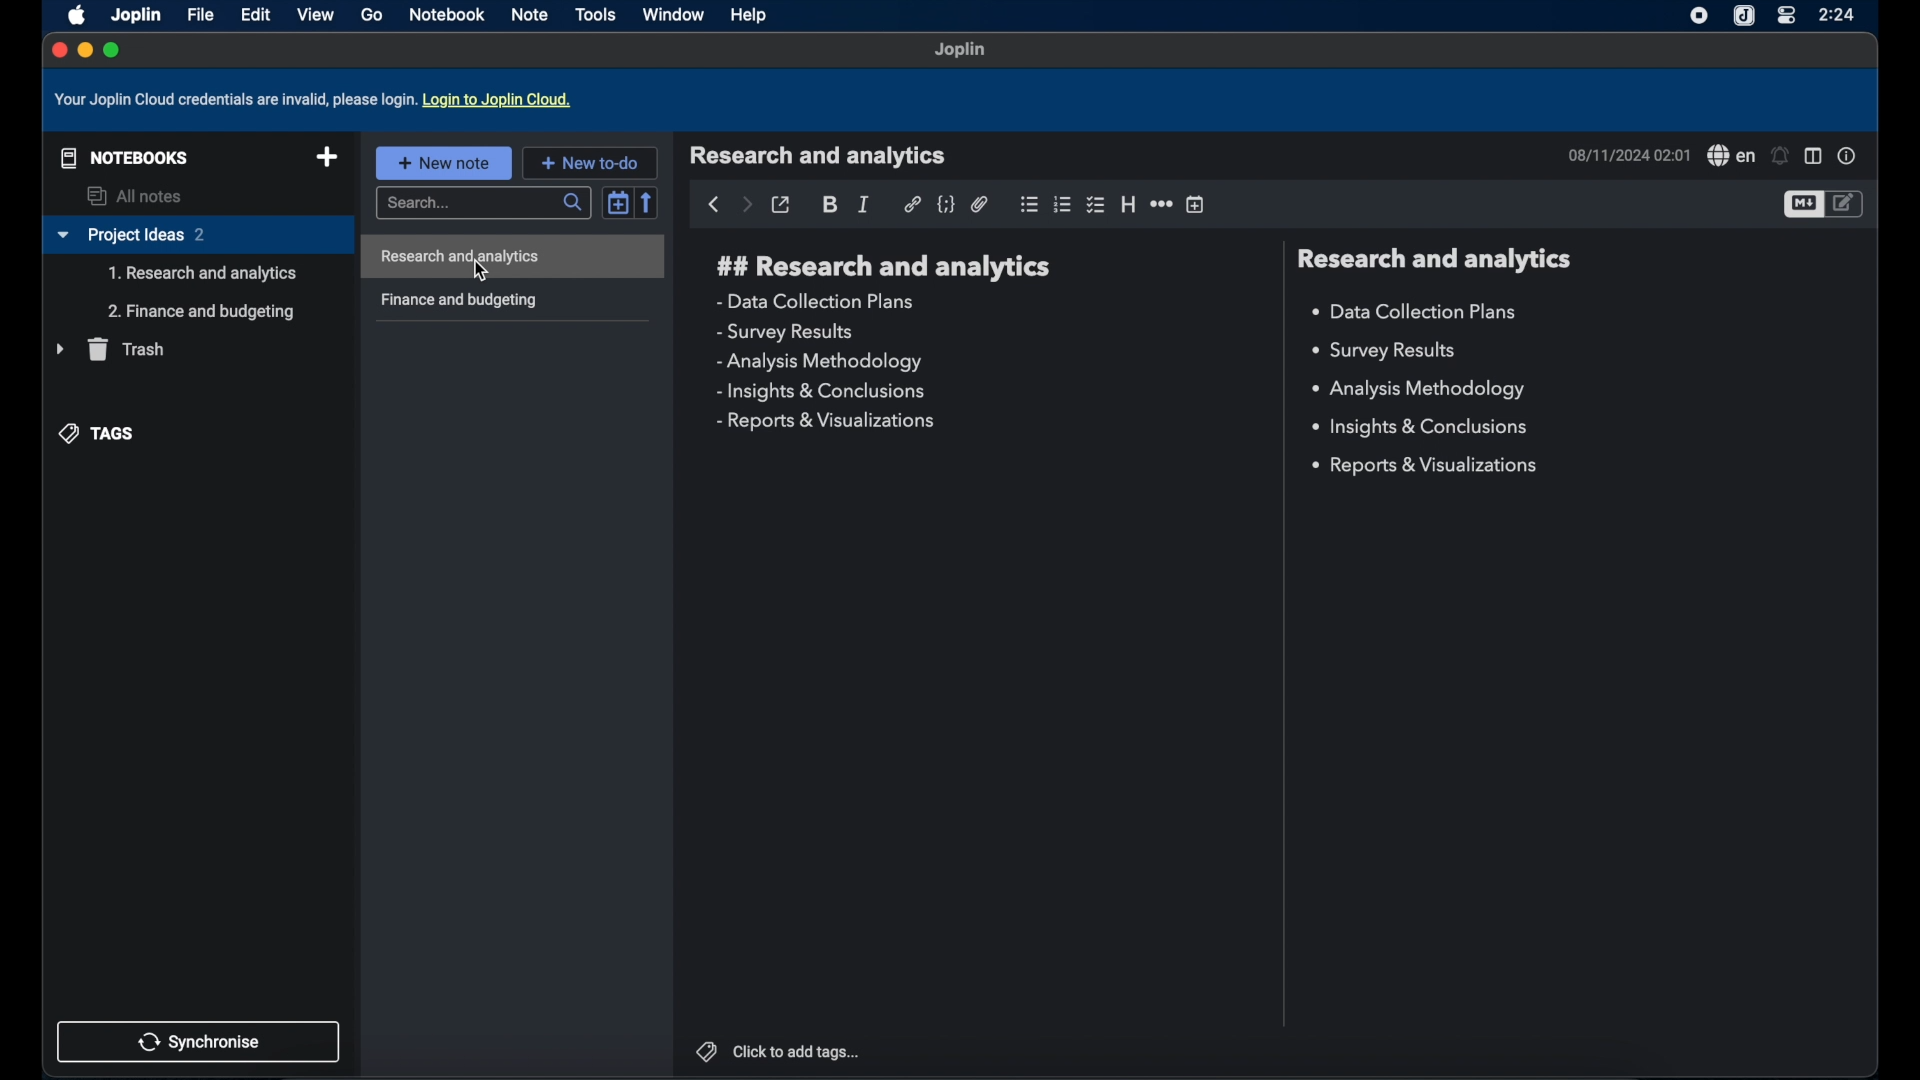  Describe the element at coordinates (649, 202) in the screenshot. I see `reverse sort order` at that location.